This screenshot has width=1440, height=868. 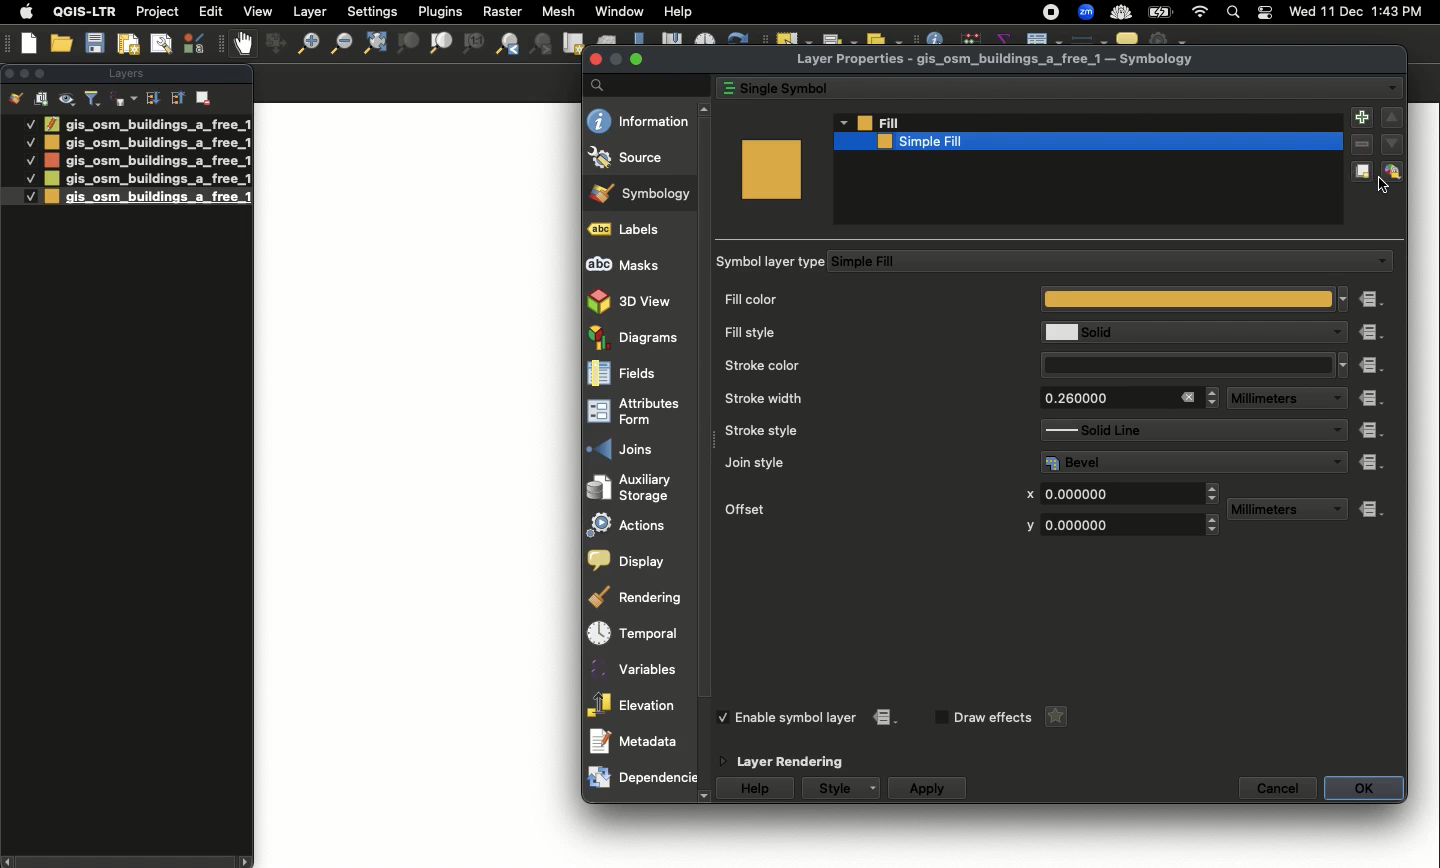 What do you see at coordinates (1271, 510) in the screenshot?
I see `Millimeters` at bounding box center [1271, 510].